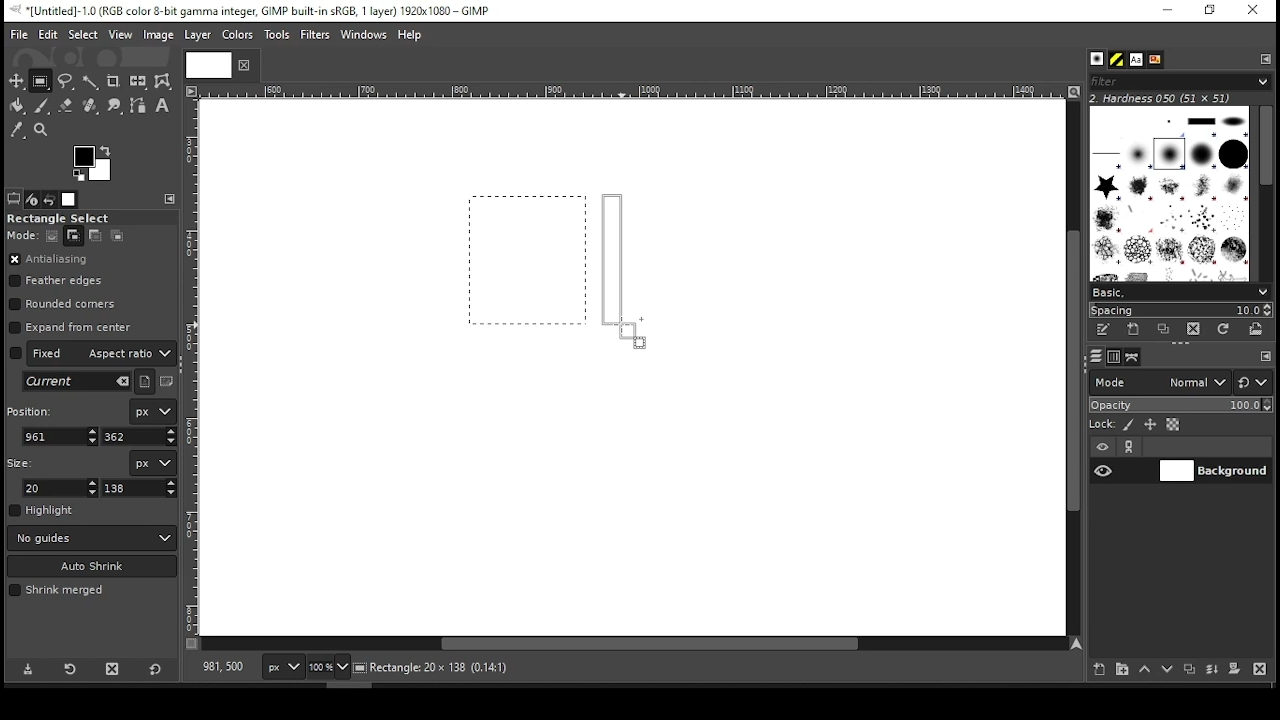 This screenshot has width=1280, height=720. Describe the element at coordinates (93, 163) in the screenshot. I see `colors` at that location.